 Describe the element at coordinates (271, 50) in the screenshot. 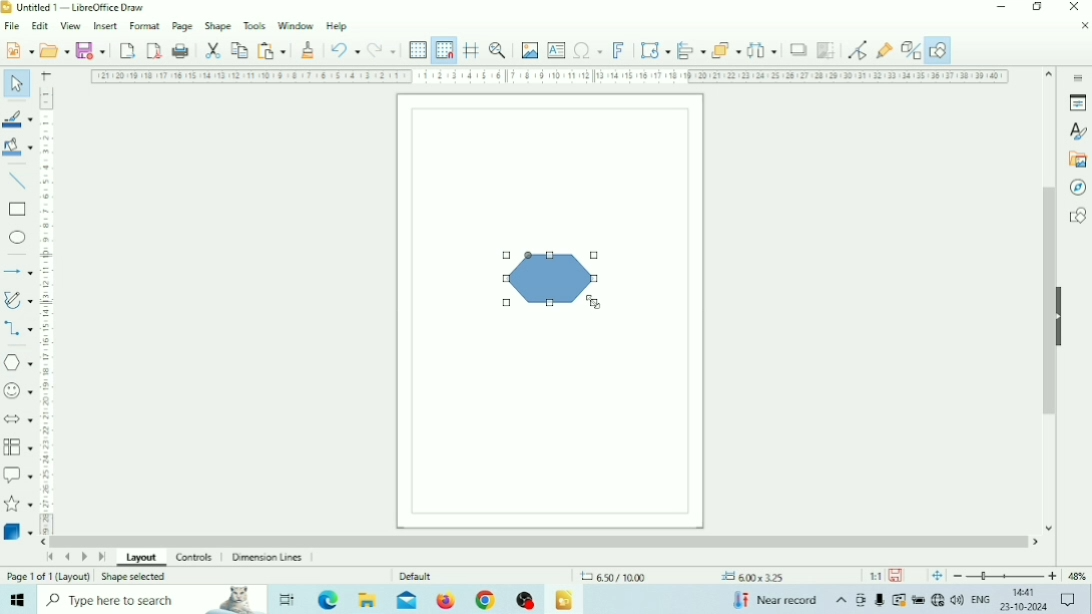

I see `Paste` at that location.